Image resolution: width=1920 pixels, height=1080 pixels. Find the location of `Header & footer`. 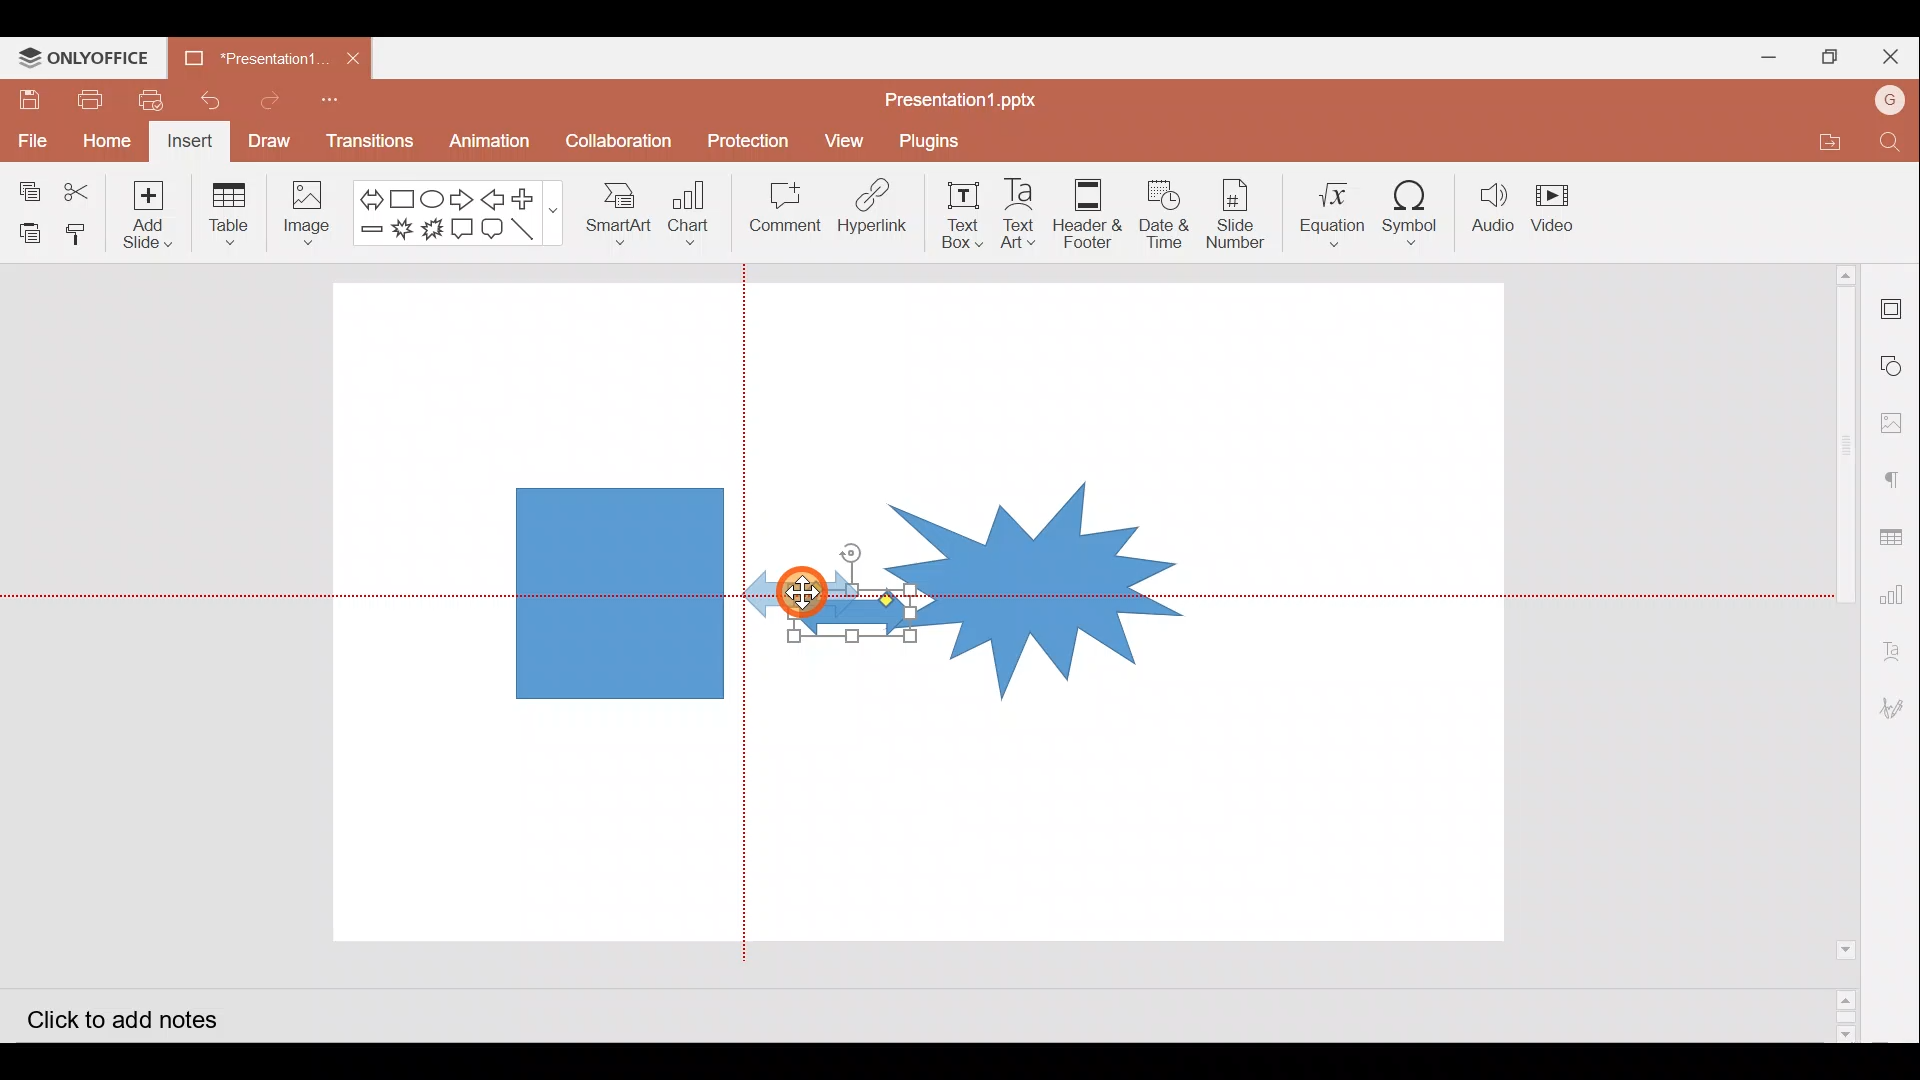

Header & footer is located at coordinates (1092, 213).